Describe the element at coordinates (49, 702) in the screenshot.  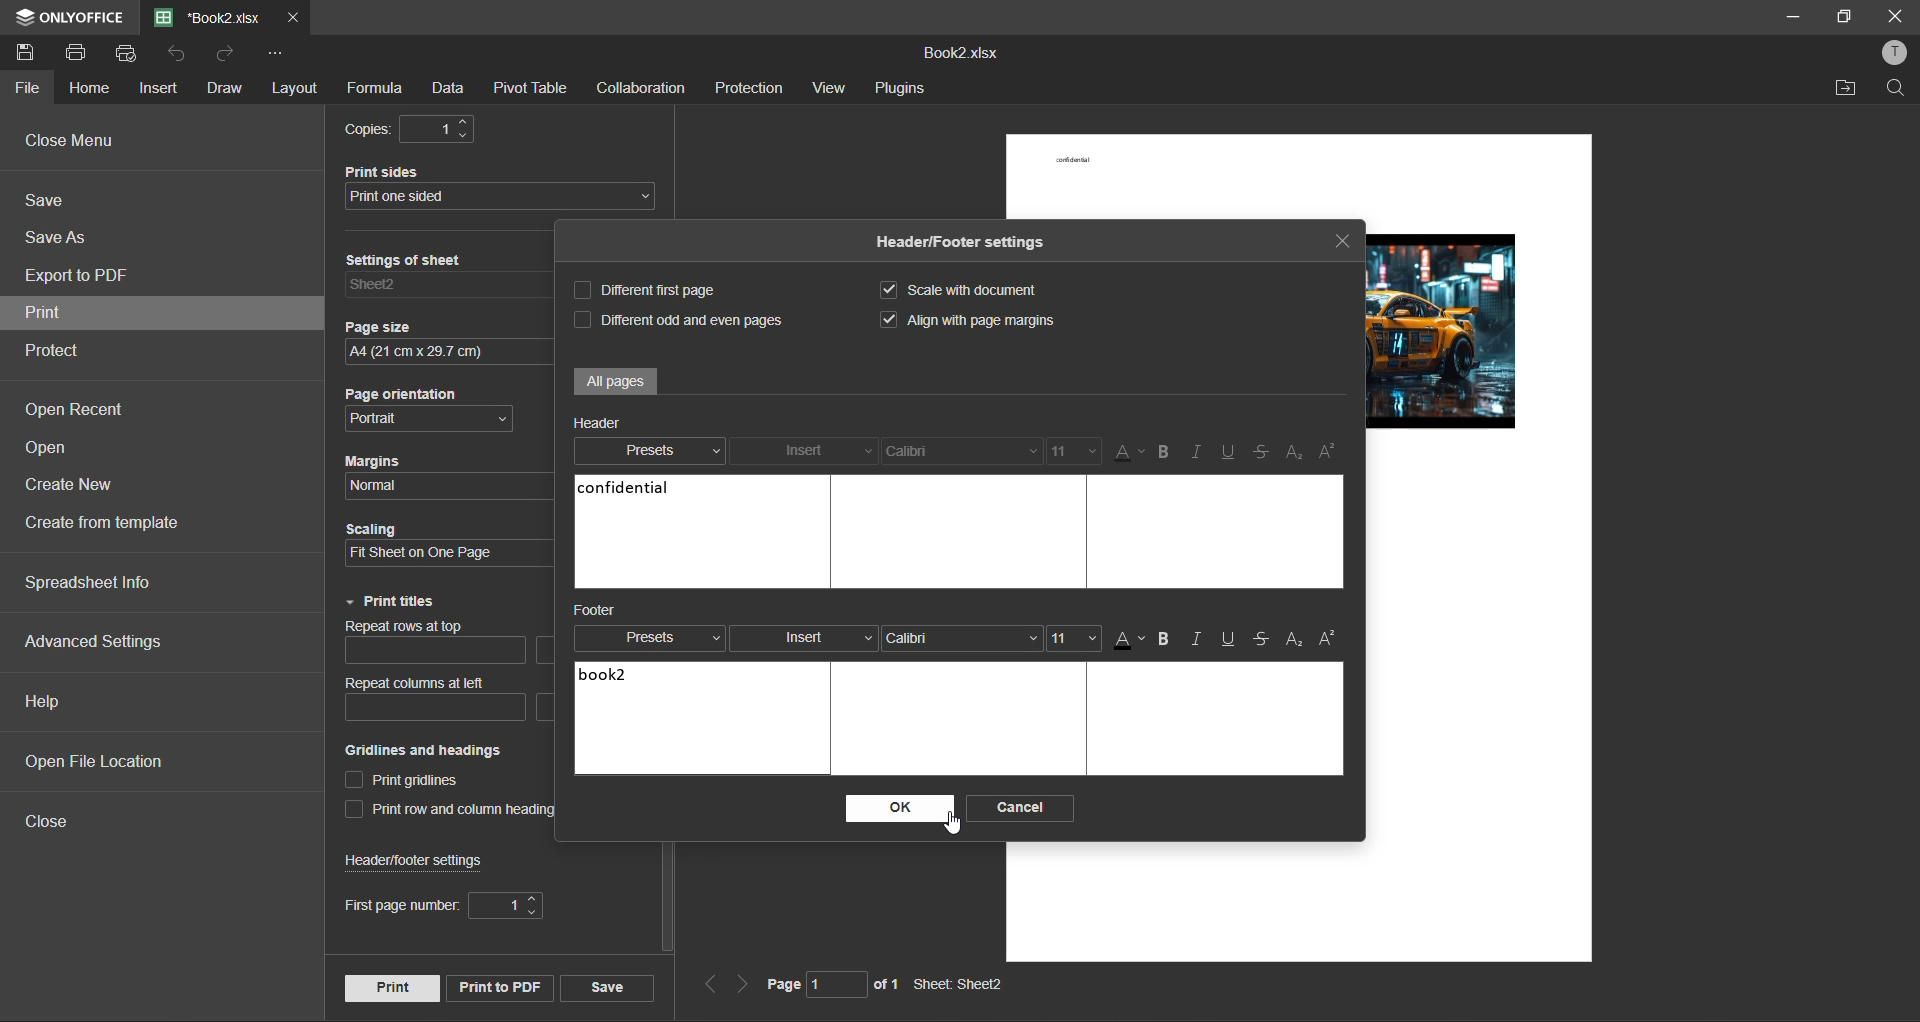
I see `help` at that location.